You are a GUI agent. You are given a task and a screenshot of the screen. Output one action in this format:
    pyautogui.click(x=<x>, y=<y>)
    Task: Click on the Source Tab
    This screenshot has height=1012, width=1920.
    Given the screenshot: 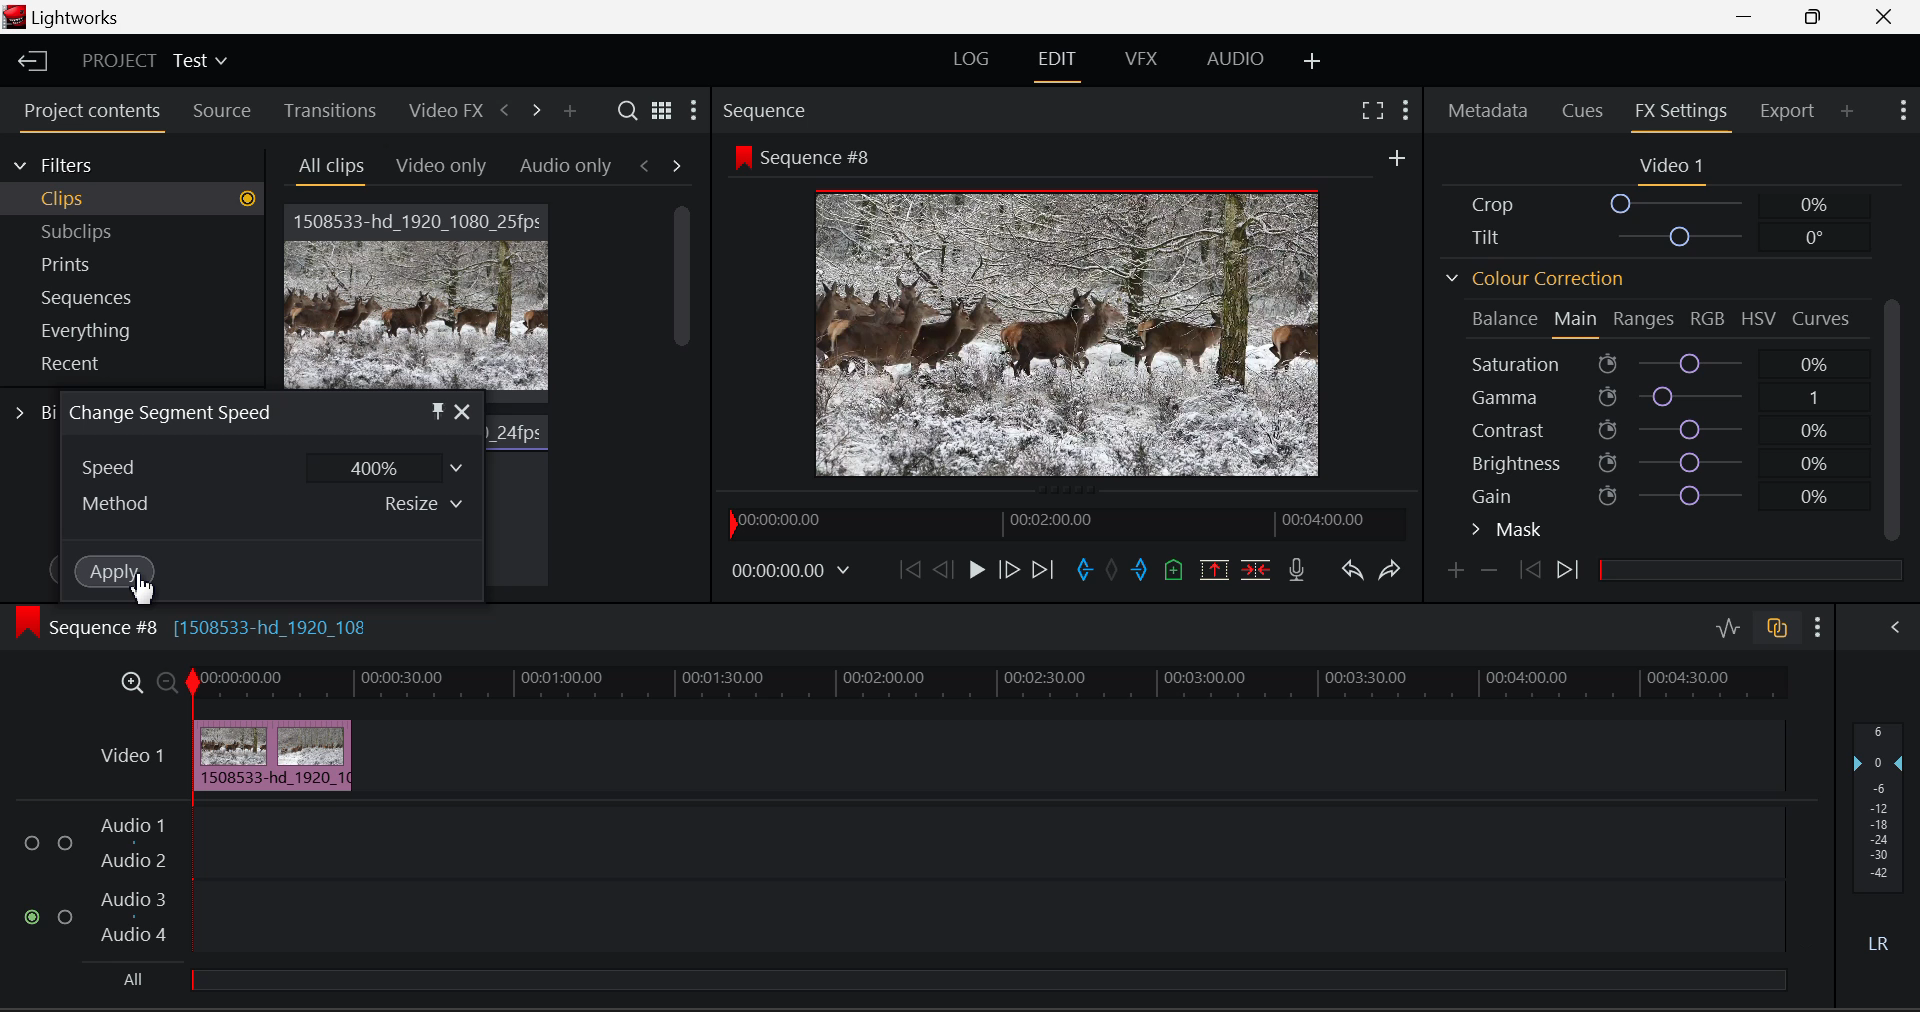 What is the action you would take?
    pyautogui.click(x=221, y=110)
    